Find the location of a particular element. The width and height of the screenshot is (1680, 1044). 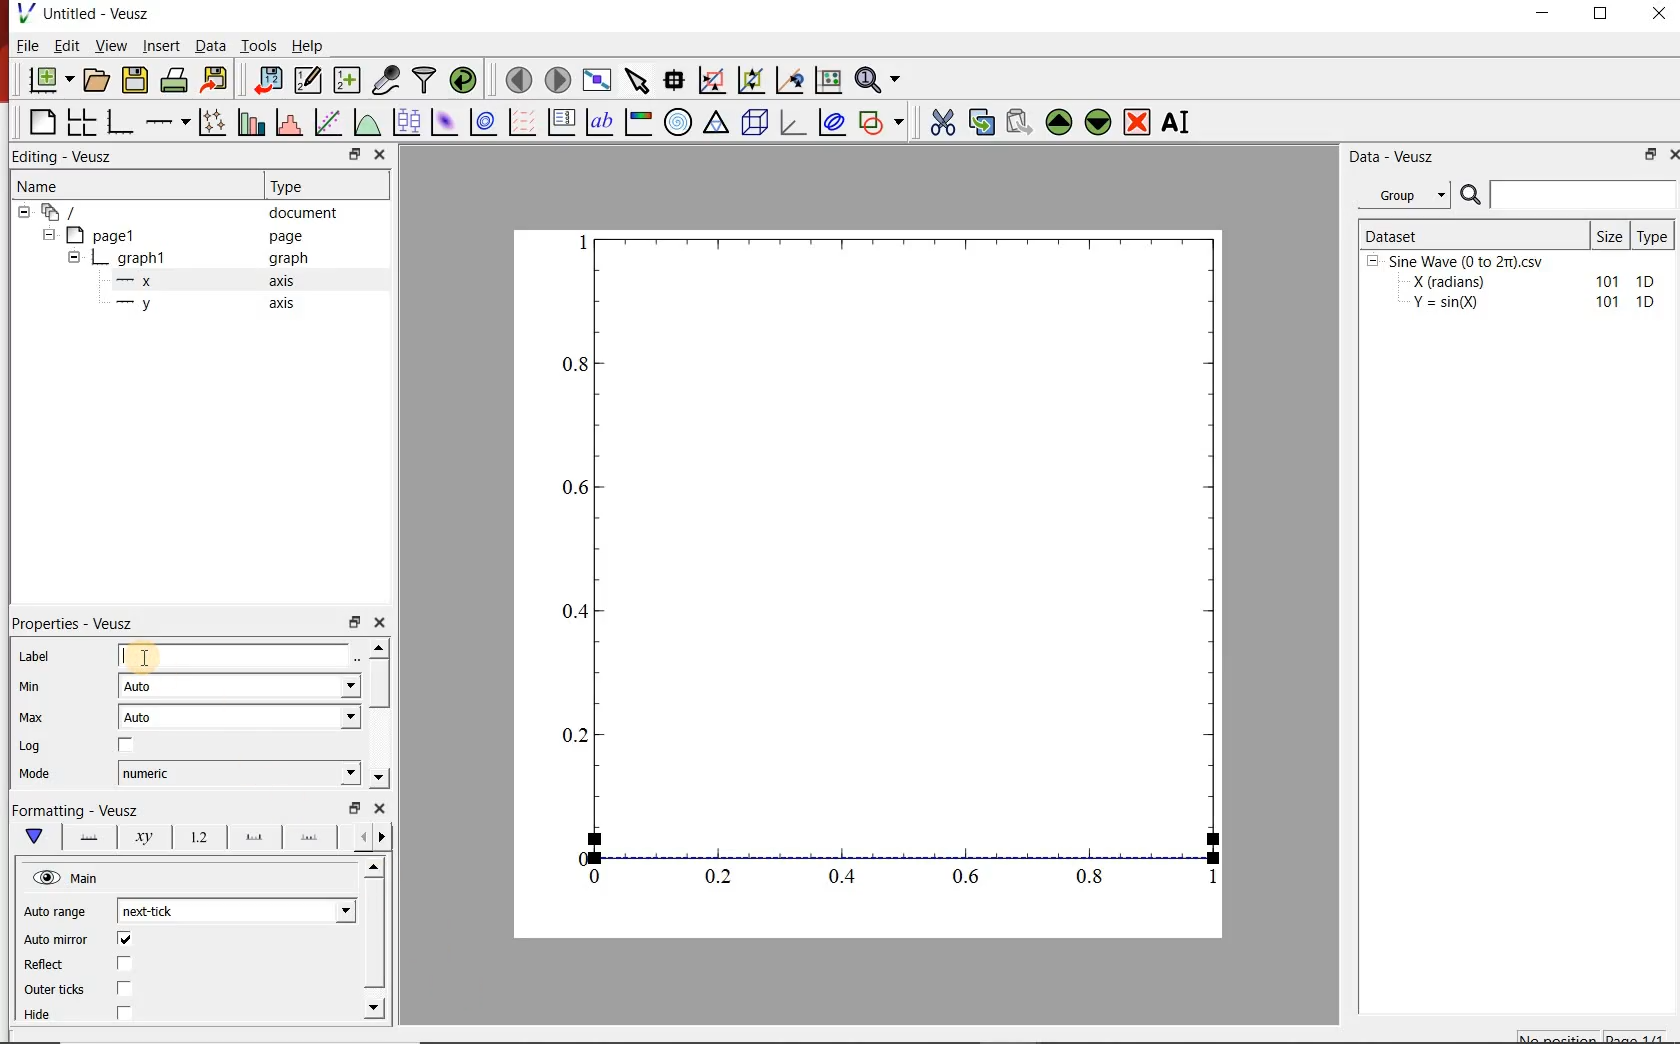

Dataset is located at coordinates (1472, 234).